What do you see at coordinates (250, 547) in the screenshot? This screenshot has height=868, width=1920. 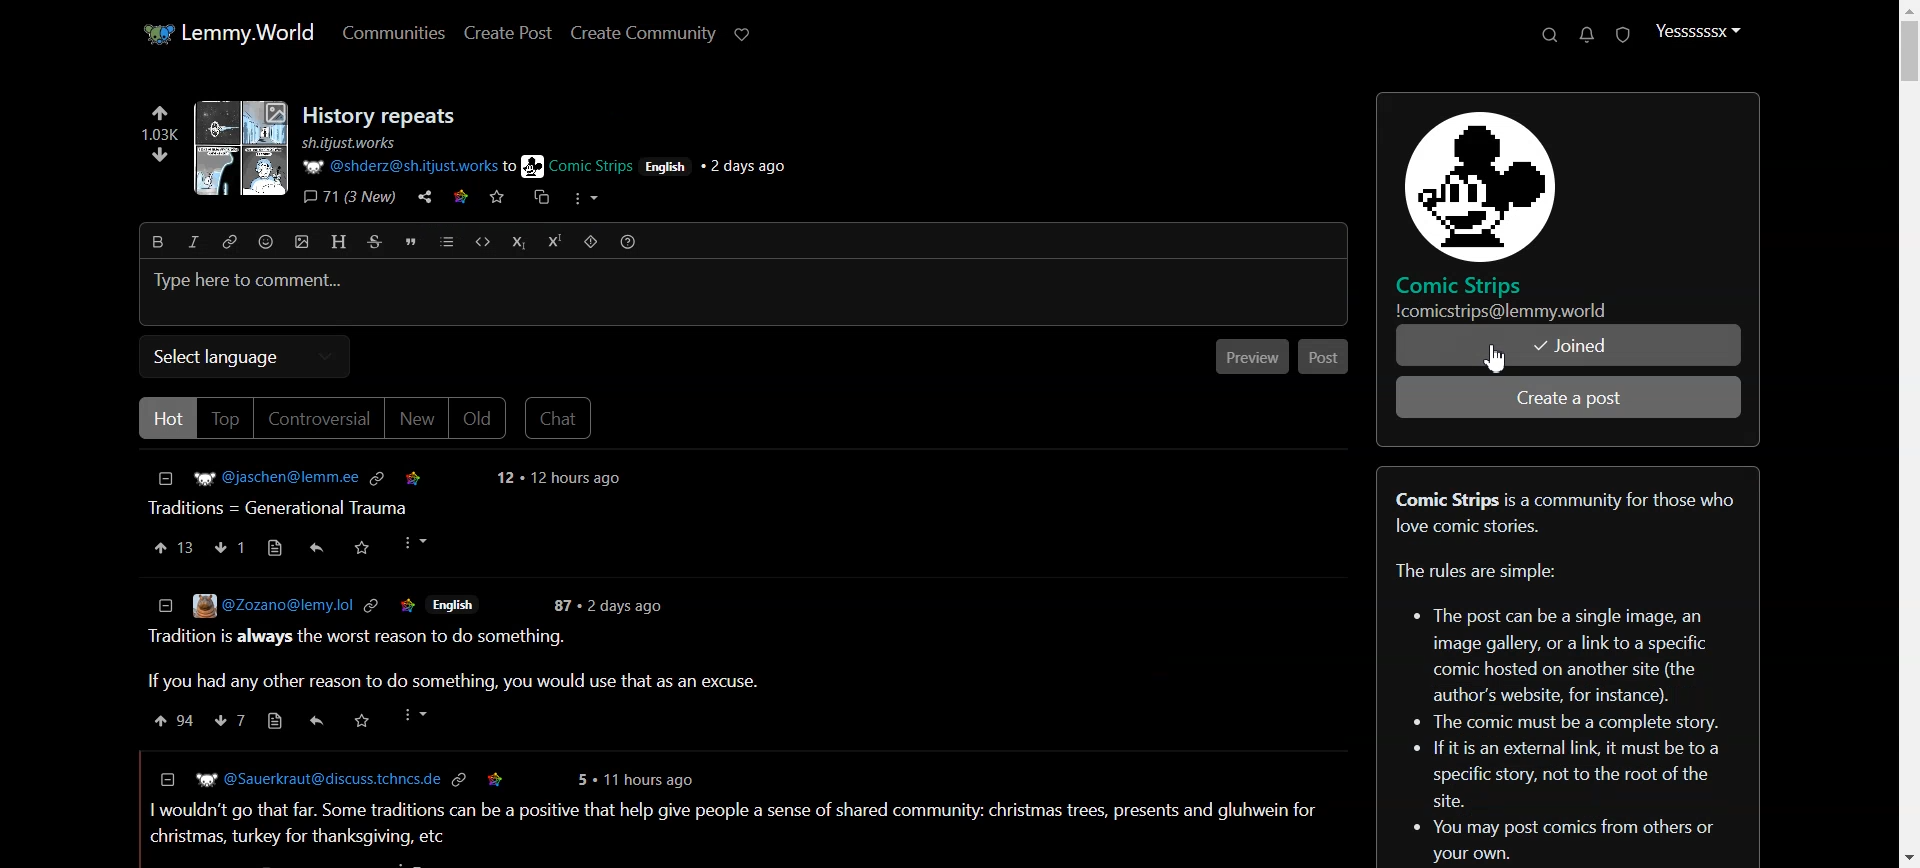 I see `Cooment` at bounding box center [250, 547].